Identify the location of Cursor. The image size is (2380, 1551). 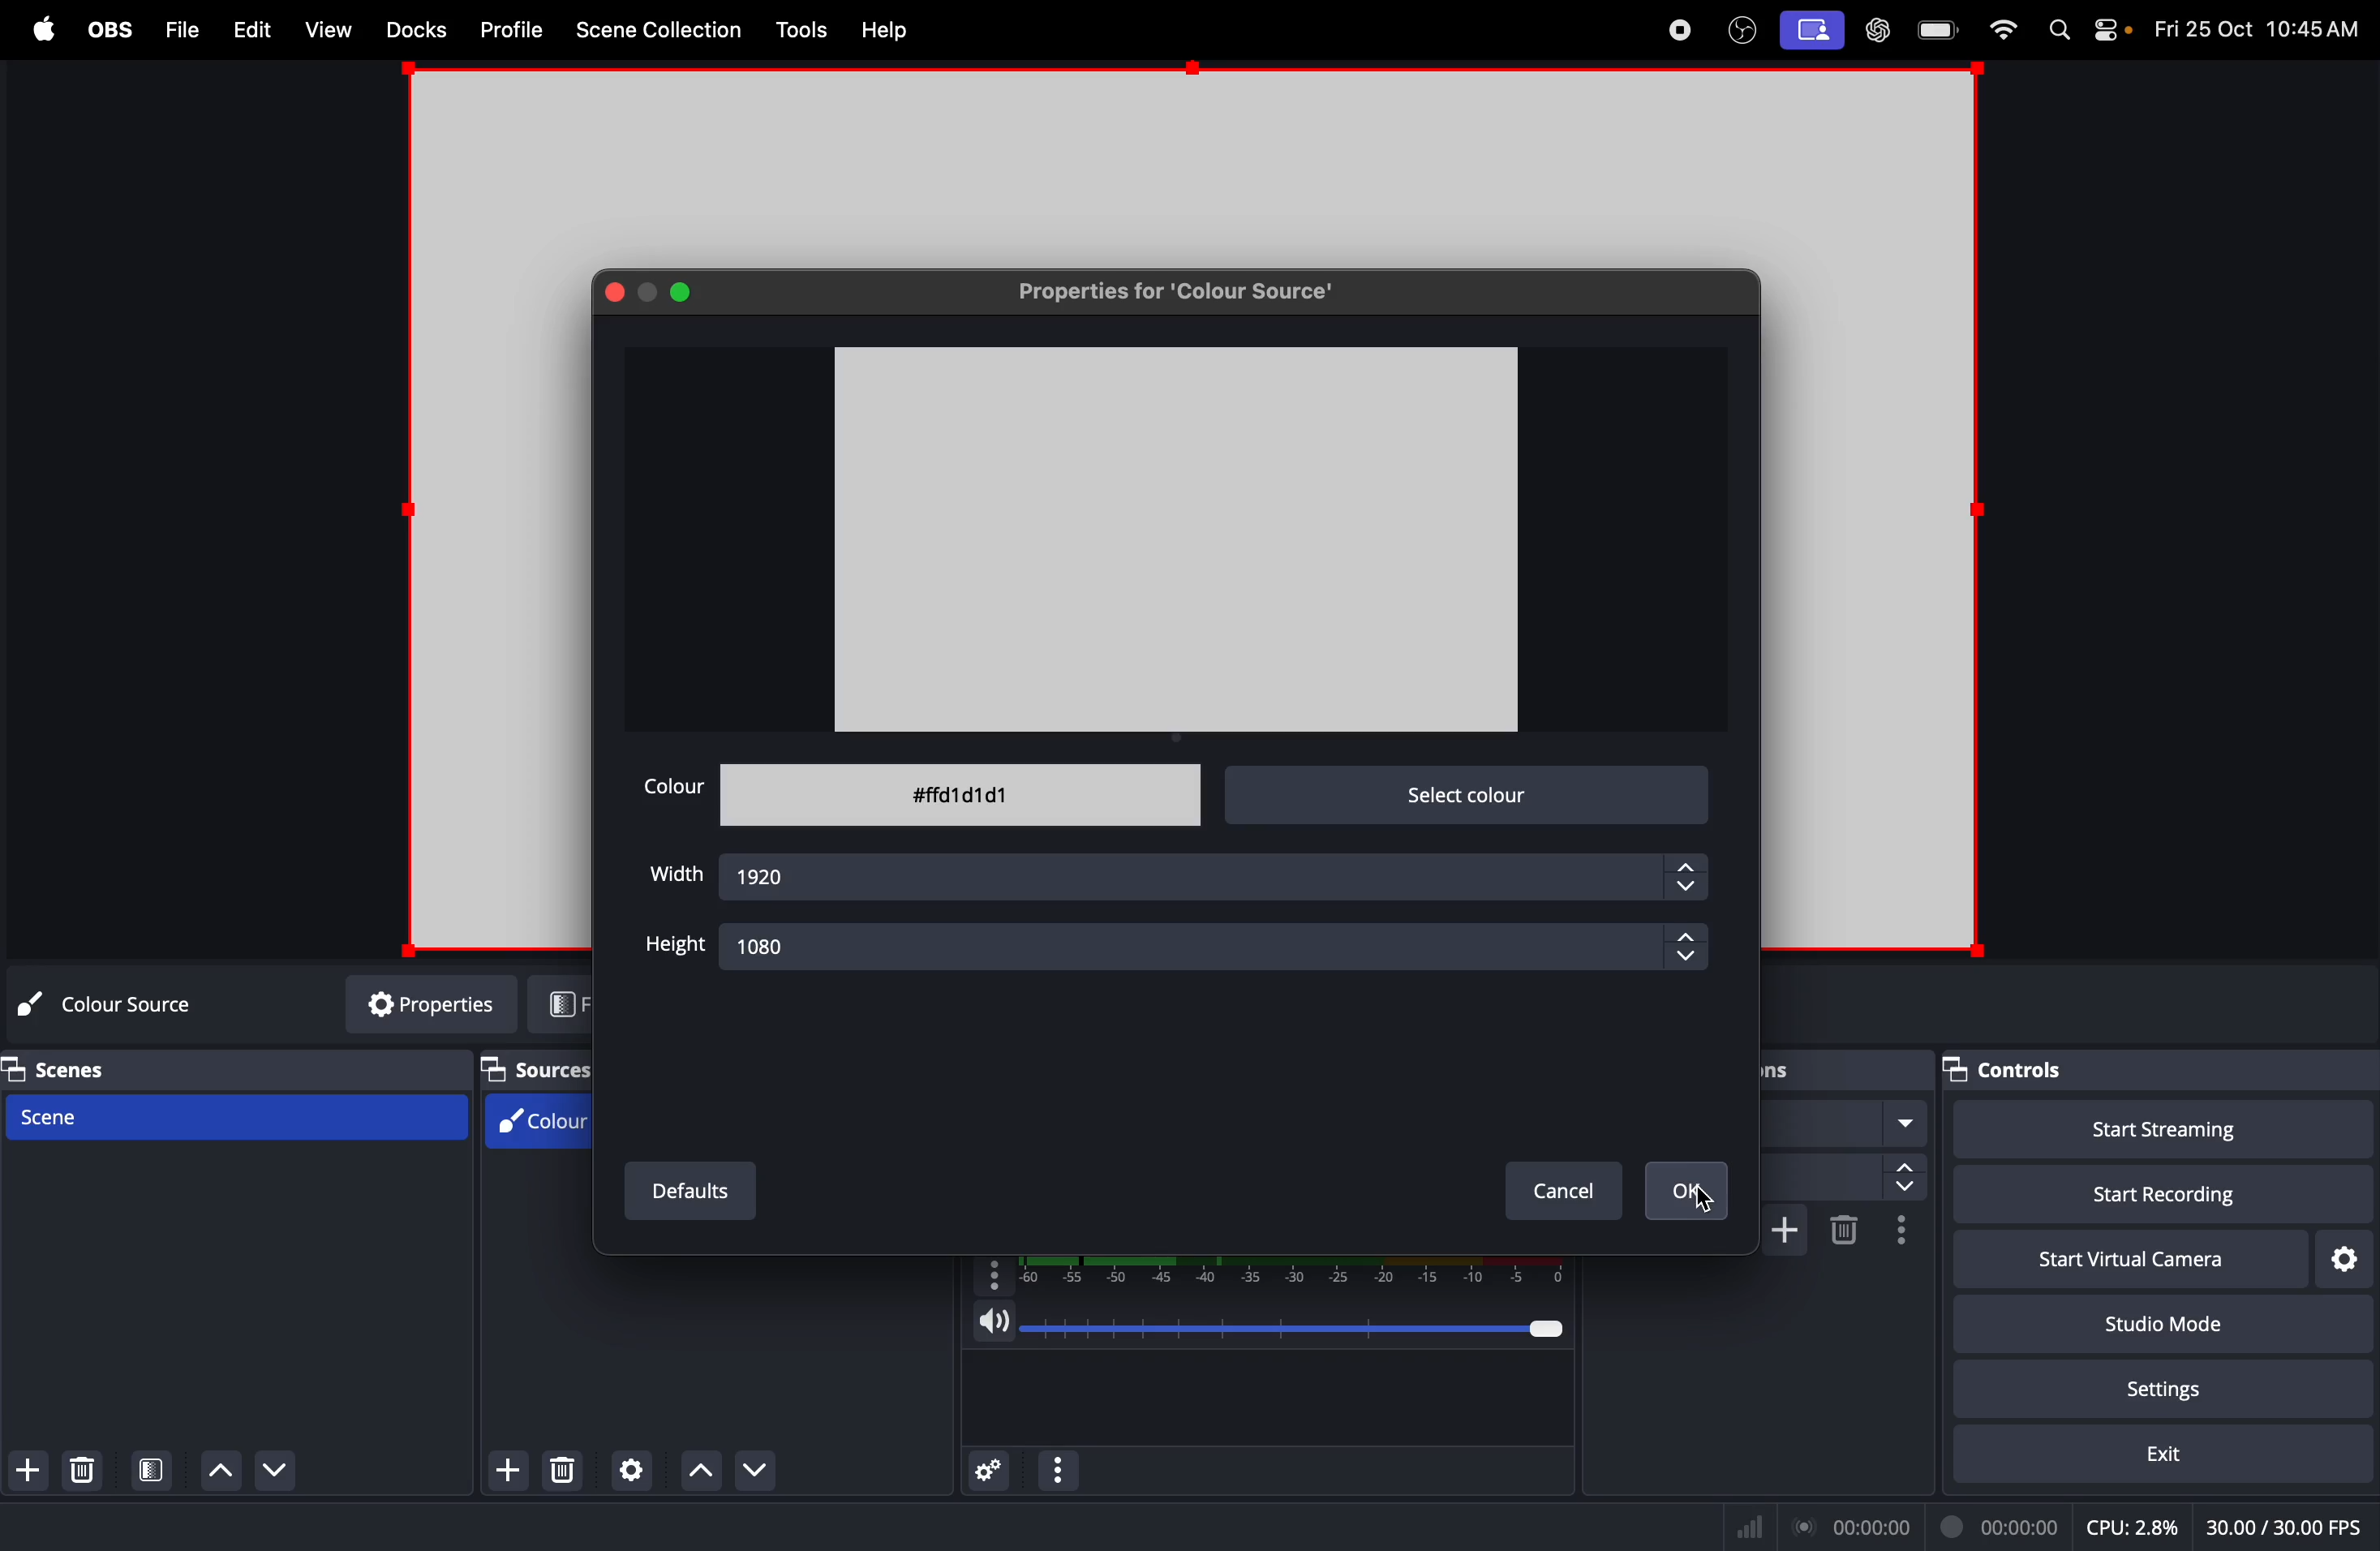
(1704, 1206).